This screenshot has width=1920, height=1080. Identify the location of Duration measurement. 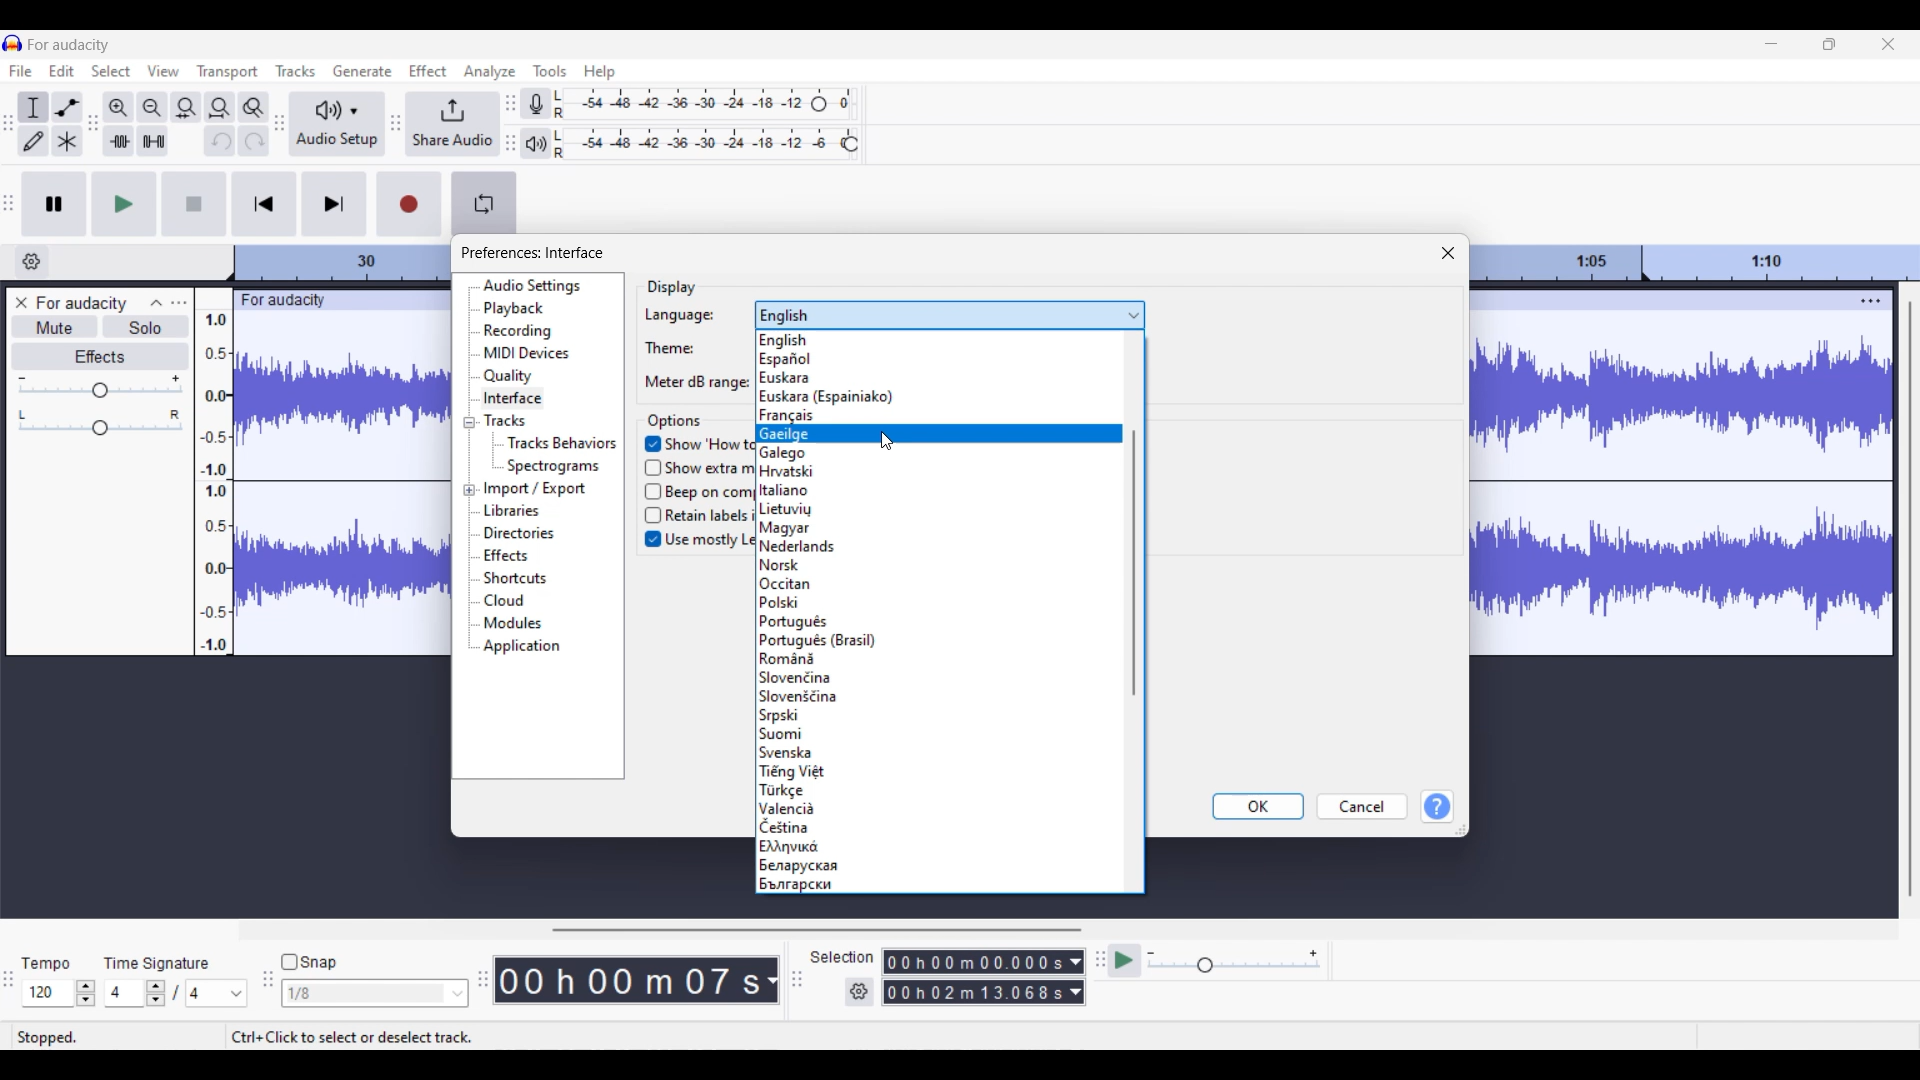
(1077, 977).